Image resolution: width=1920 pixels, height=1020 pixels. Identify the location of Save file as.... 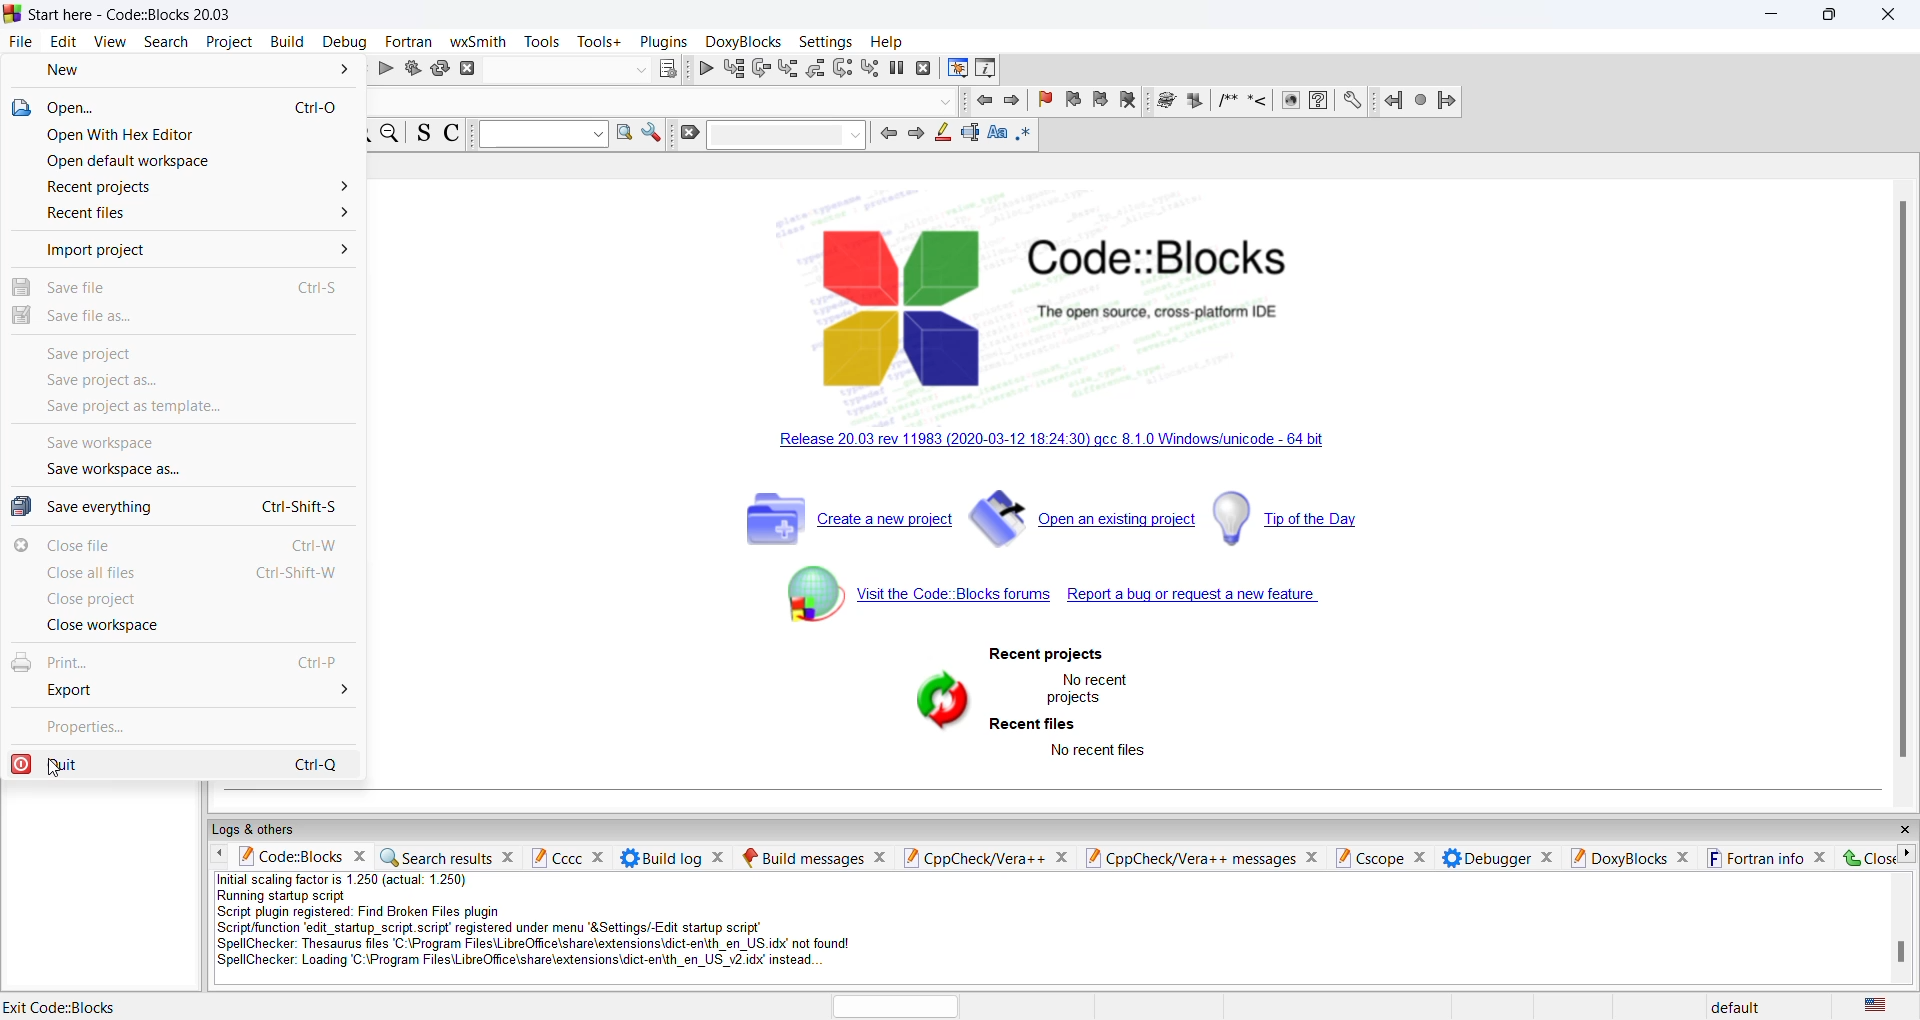
(93, 316).